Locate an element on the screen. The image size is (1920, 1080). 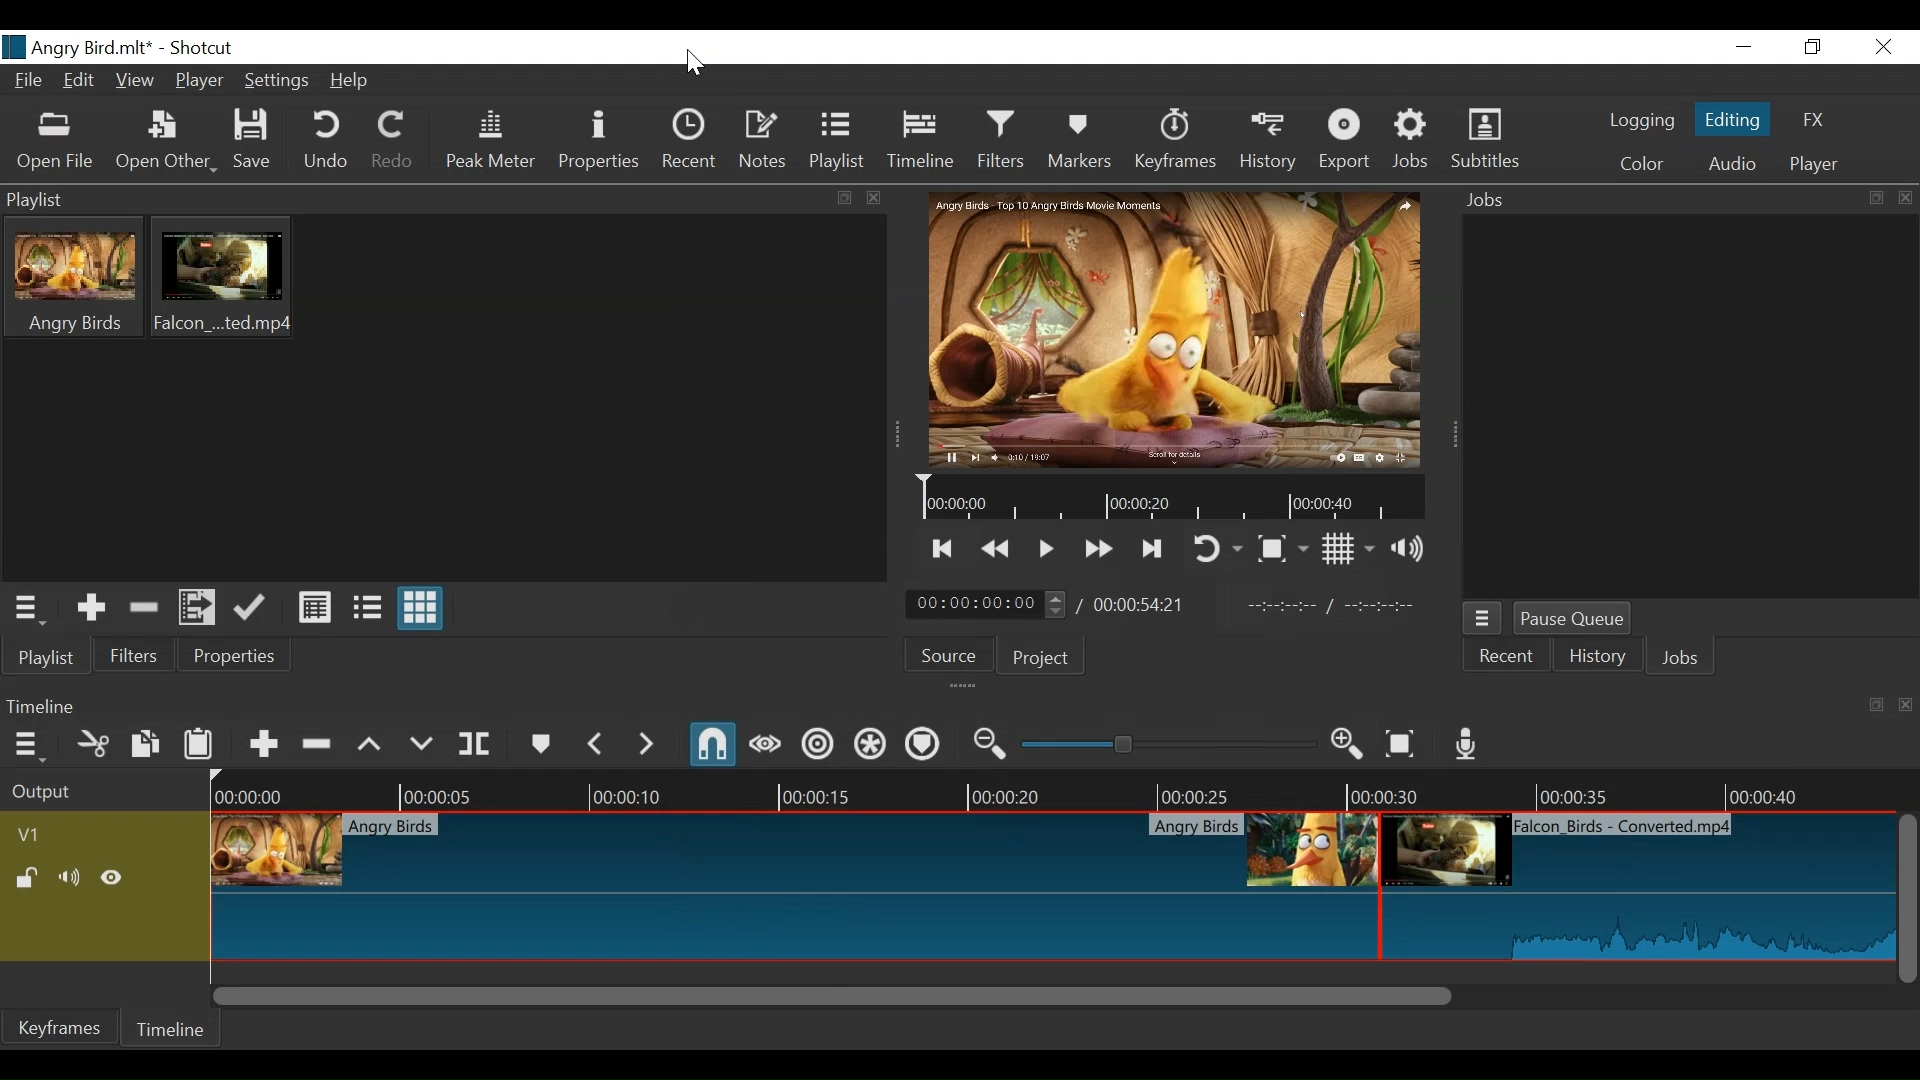
Total Duration is located at coordinates (1141, 603).